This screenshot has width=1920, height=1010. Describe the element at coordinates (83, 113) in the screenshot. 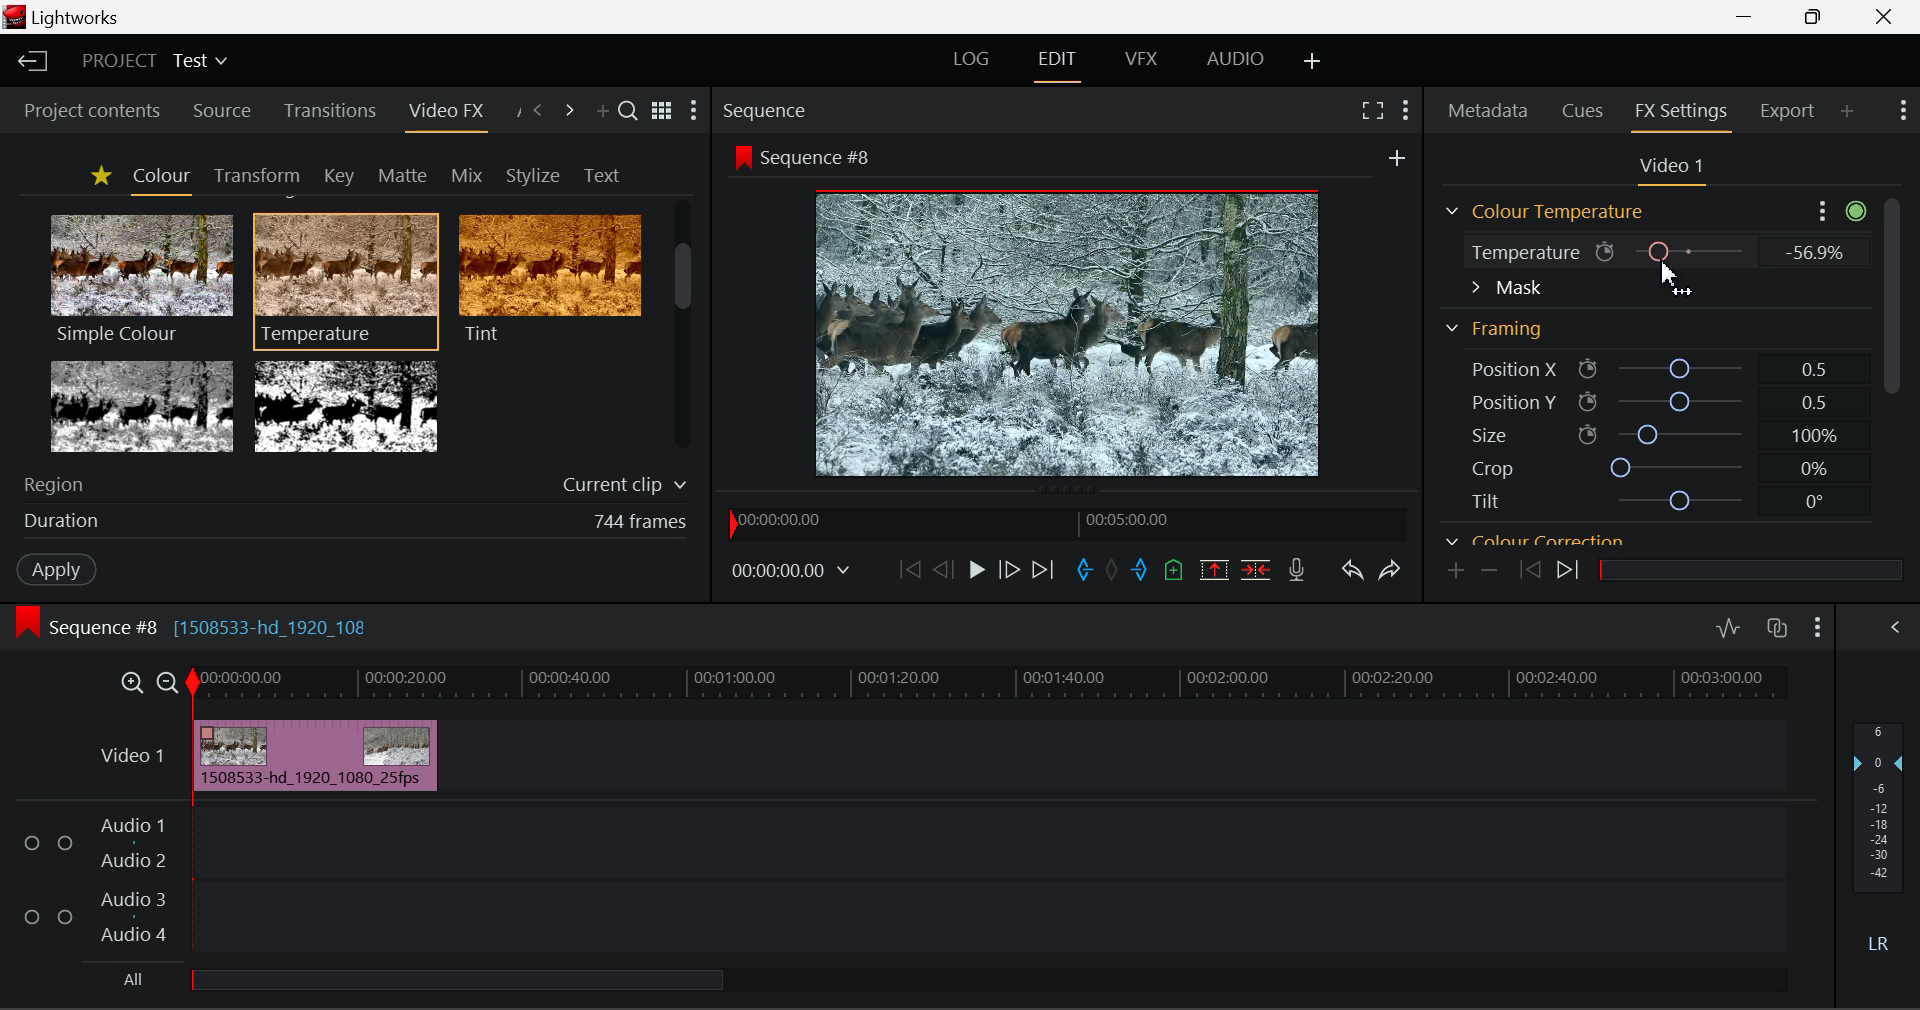

I see `Project contents` at that location.